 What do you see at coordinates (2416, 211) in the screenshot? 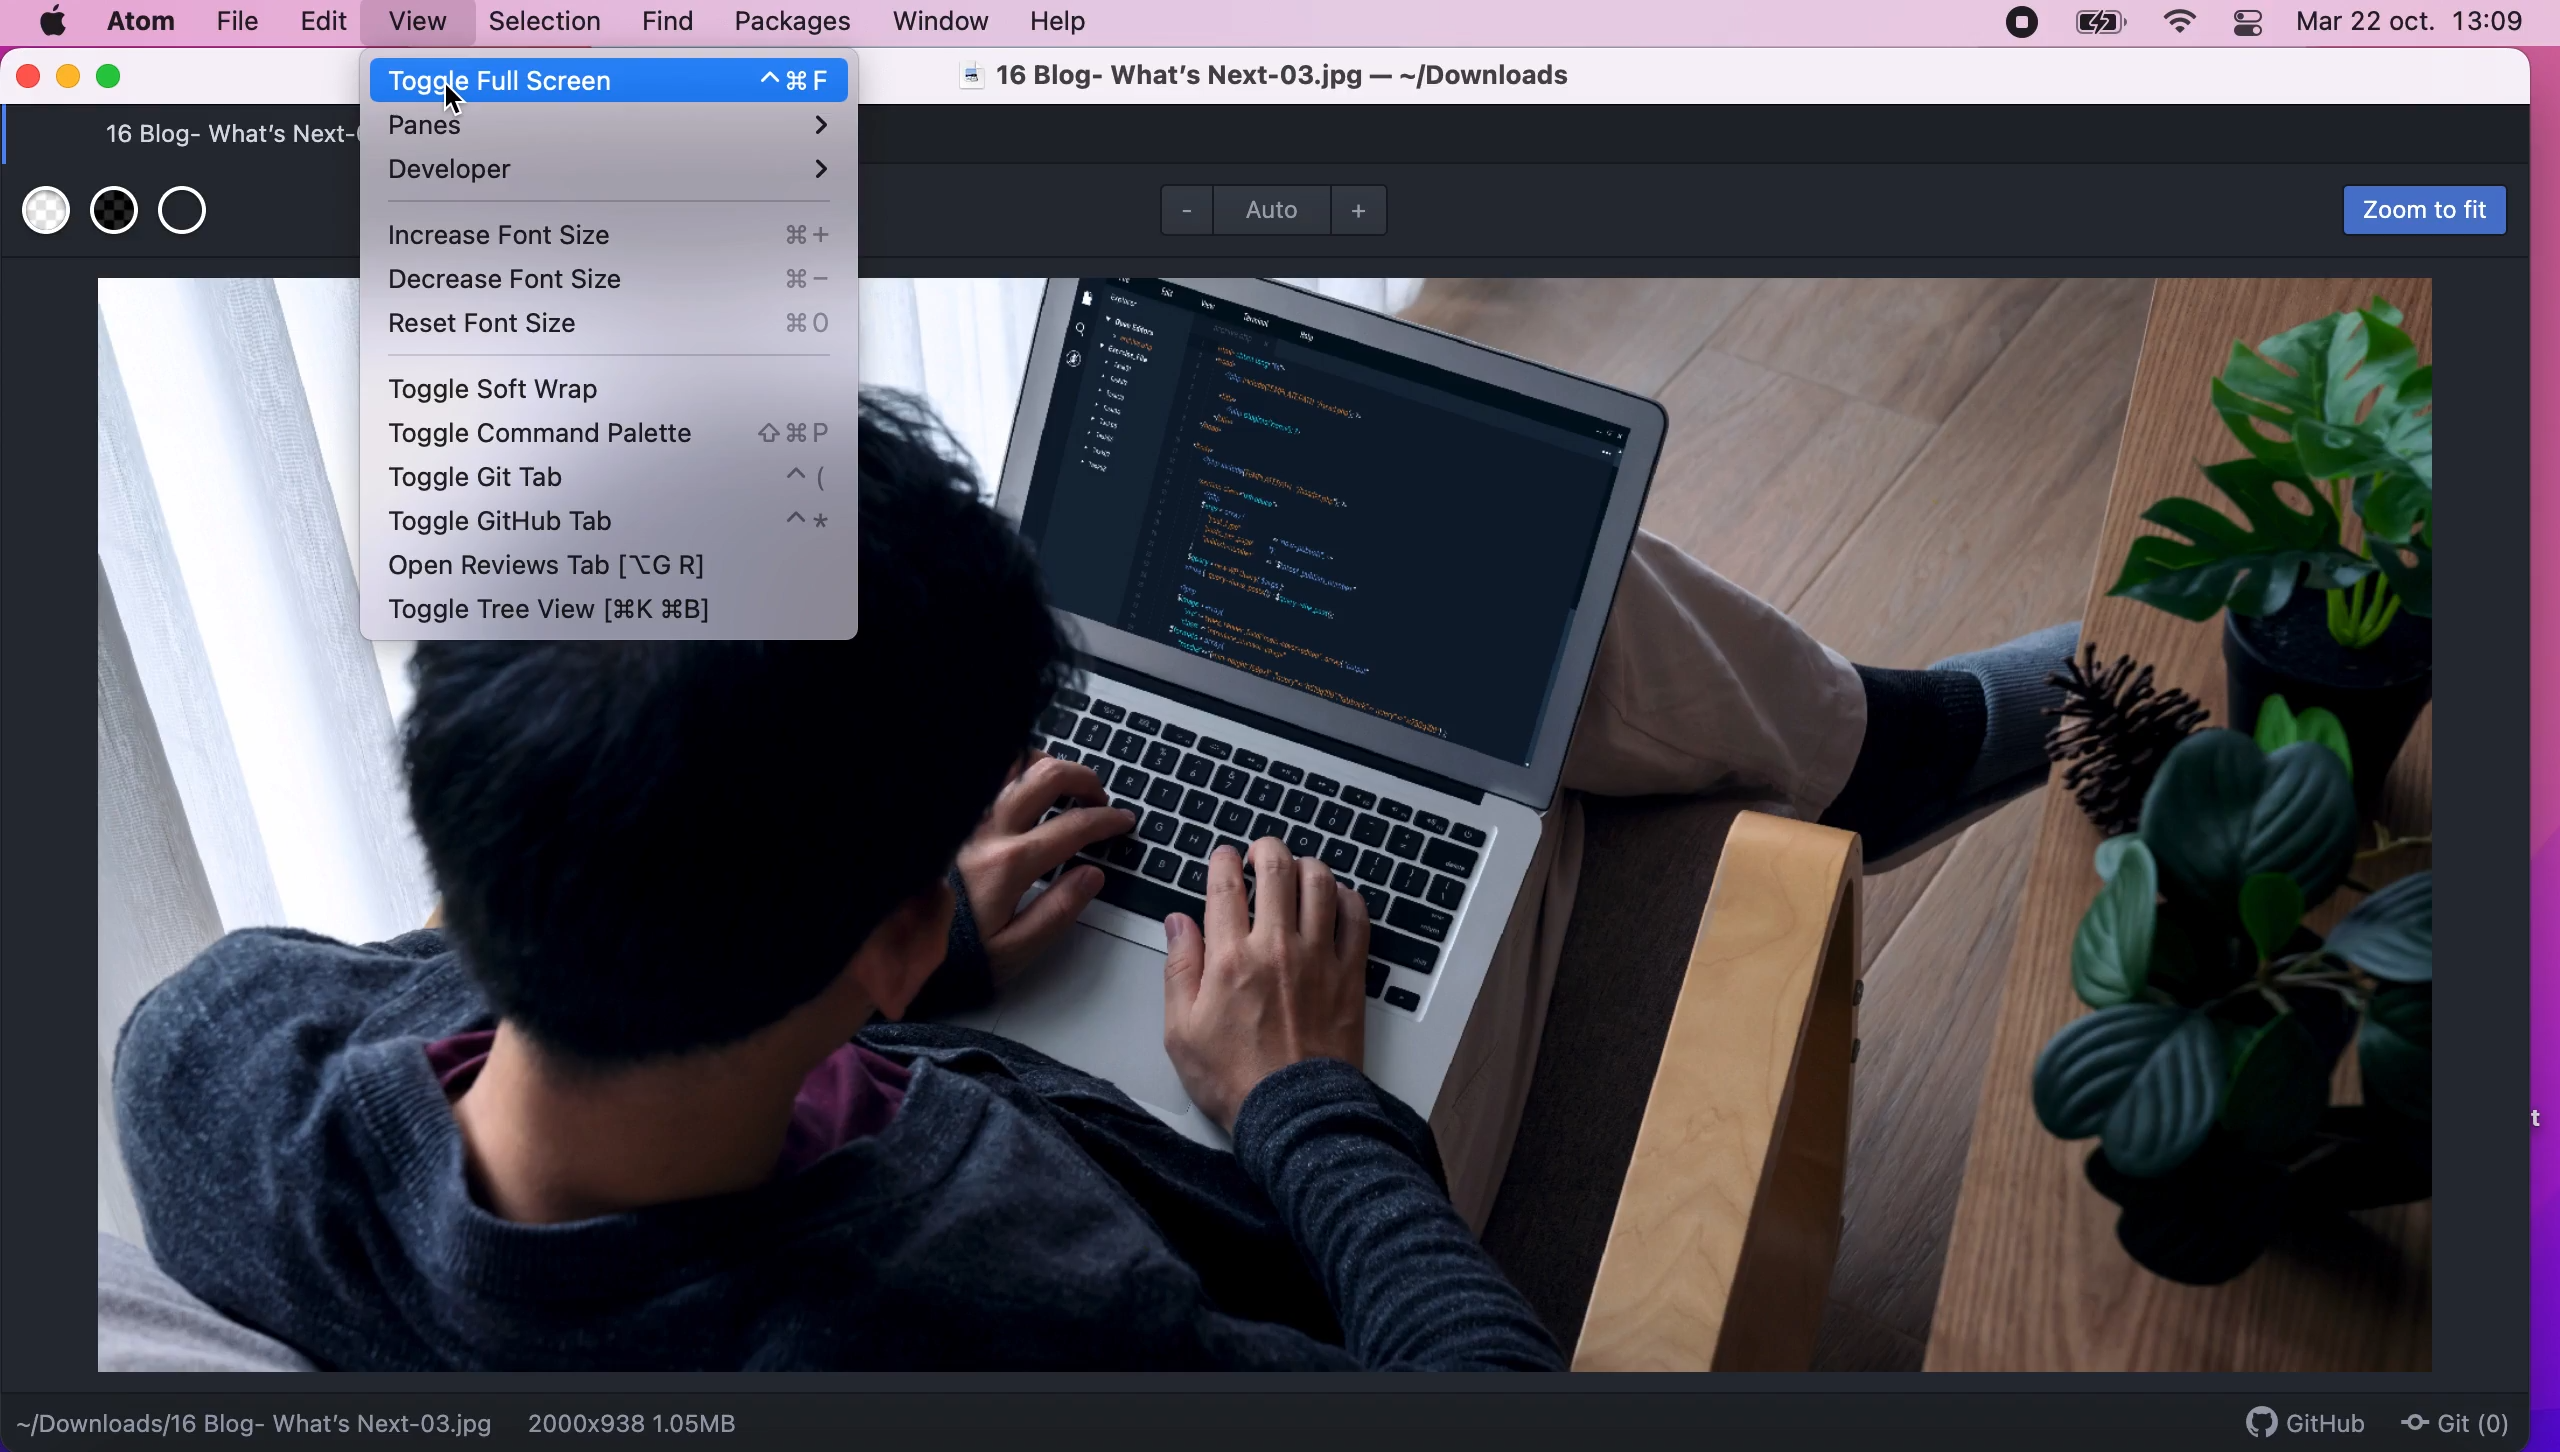
I see `zoom to fit` at bounding box center [2416, 211].